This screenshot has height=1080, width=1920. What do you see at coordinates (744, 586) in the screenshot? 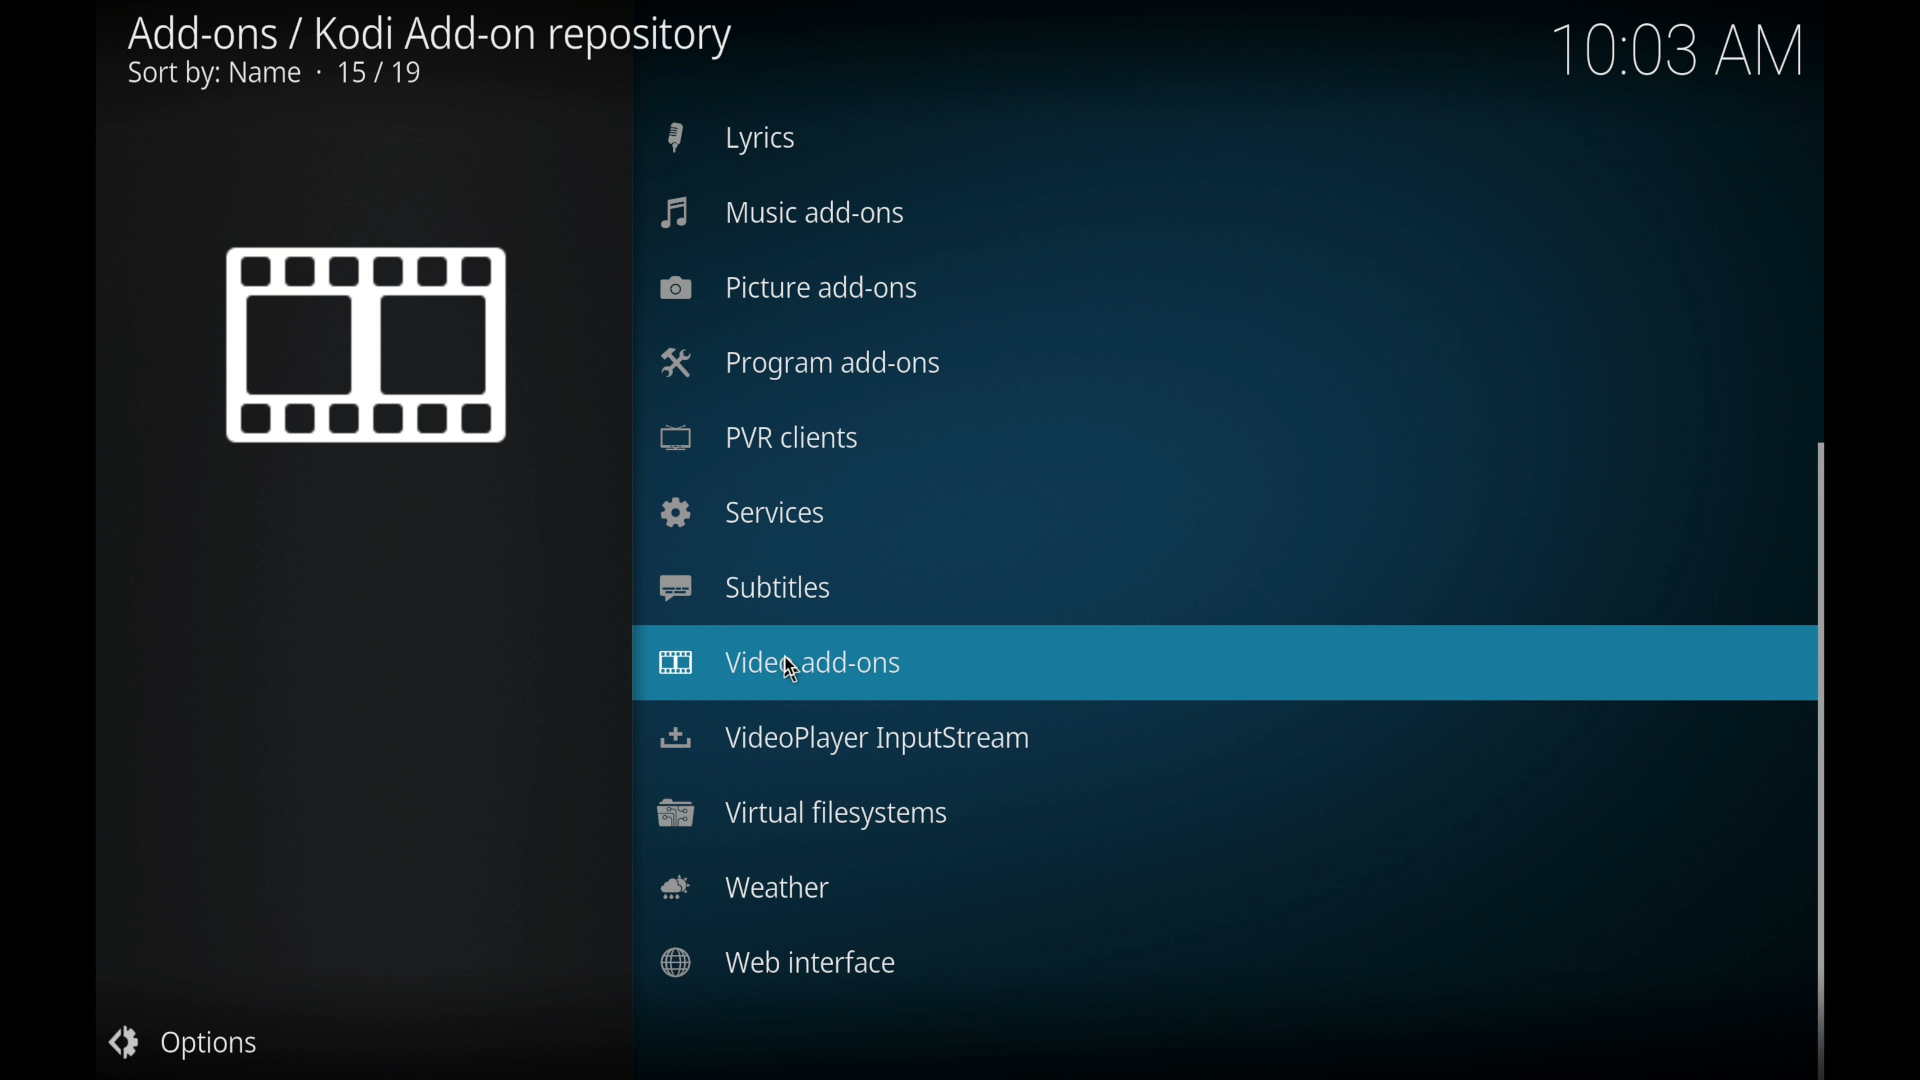
I see `subtitles` at bounding box center [744, 586].